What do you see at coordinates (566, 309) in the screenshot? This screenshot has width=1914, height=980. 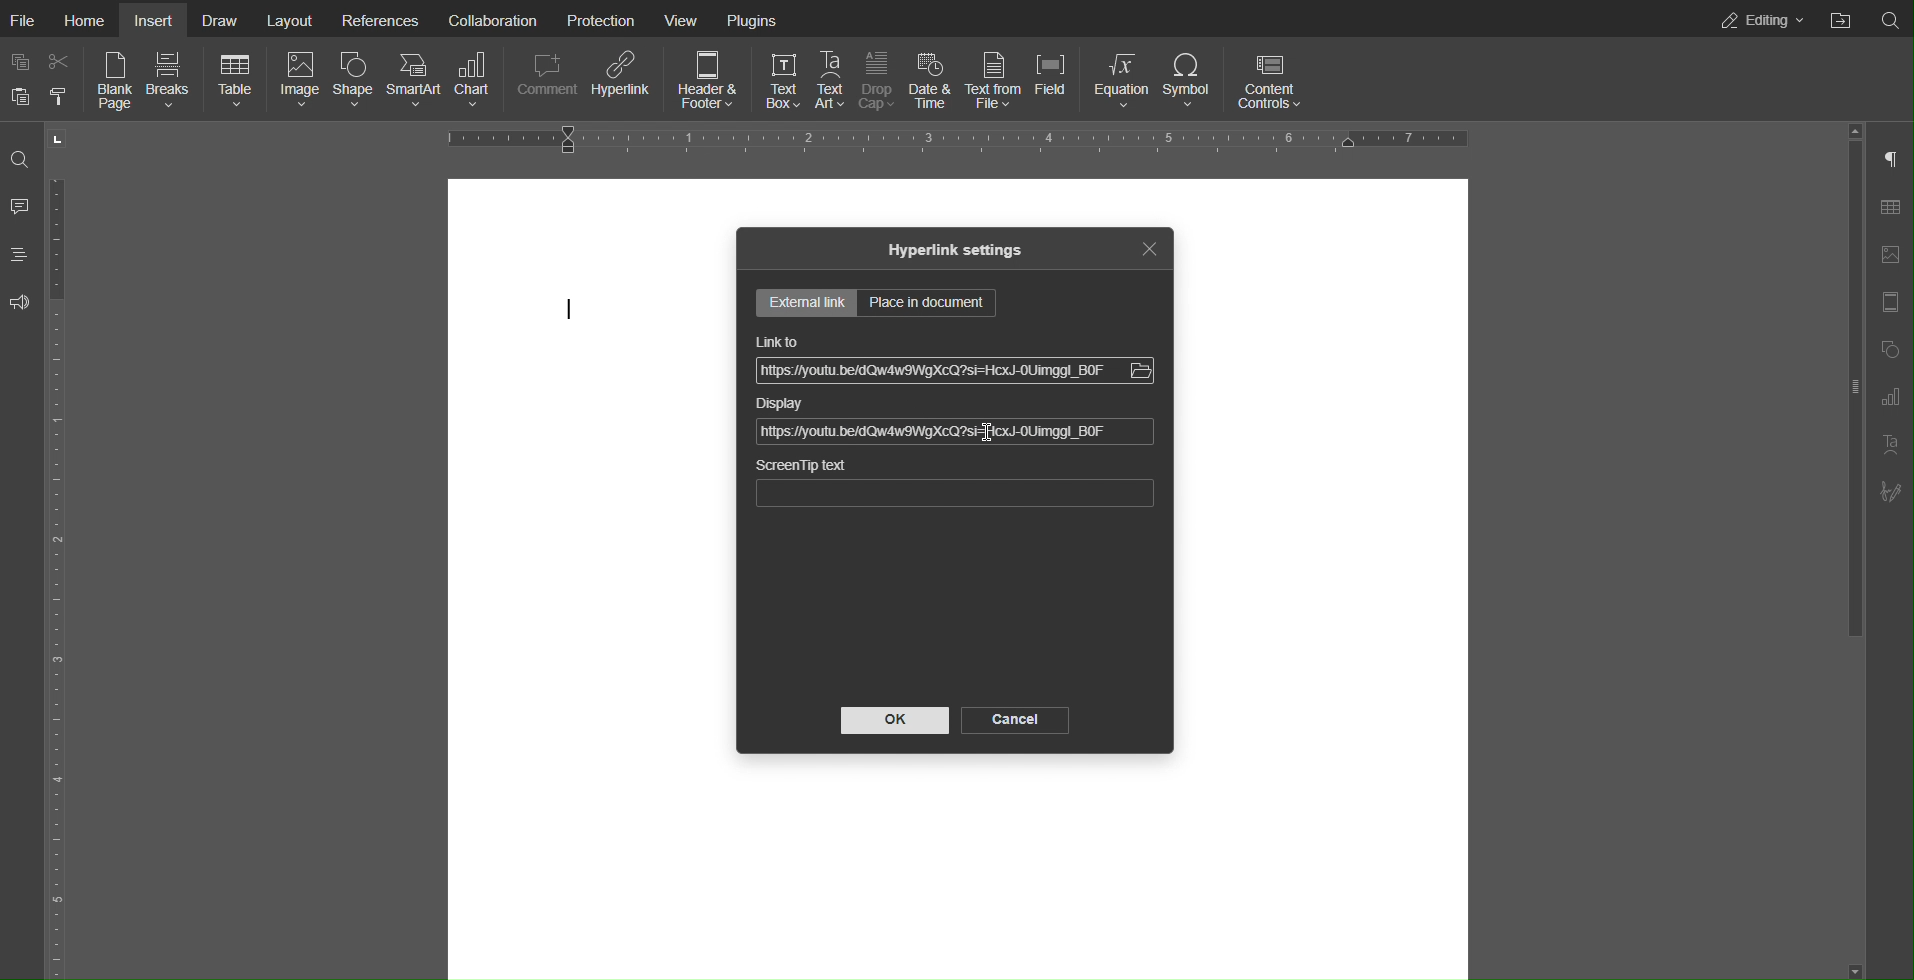 I see `cursor` at bounding box center [566, 309].